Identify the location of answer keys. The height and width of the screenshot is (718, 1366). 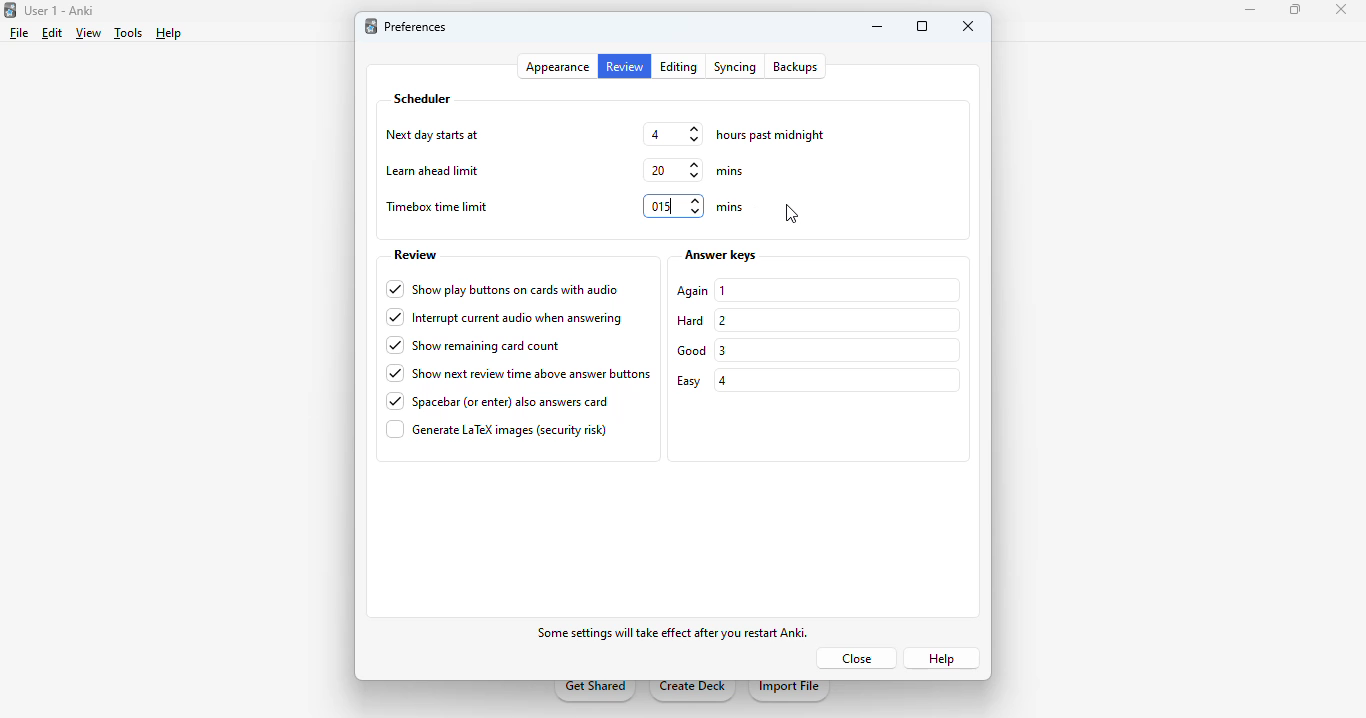
(720, 255).